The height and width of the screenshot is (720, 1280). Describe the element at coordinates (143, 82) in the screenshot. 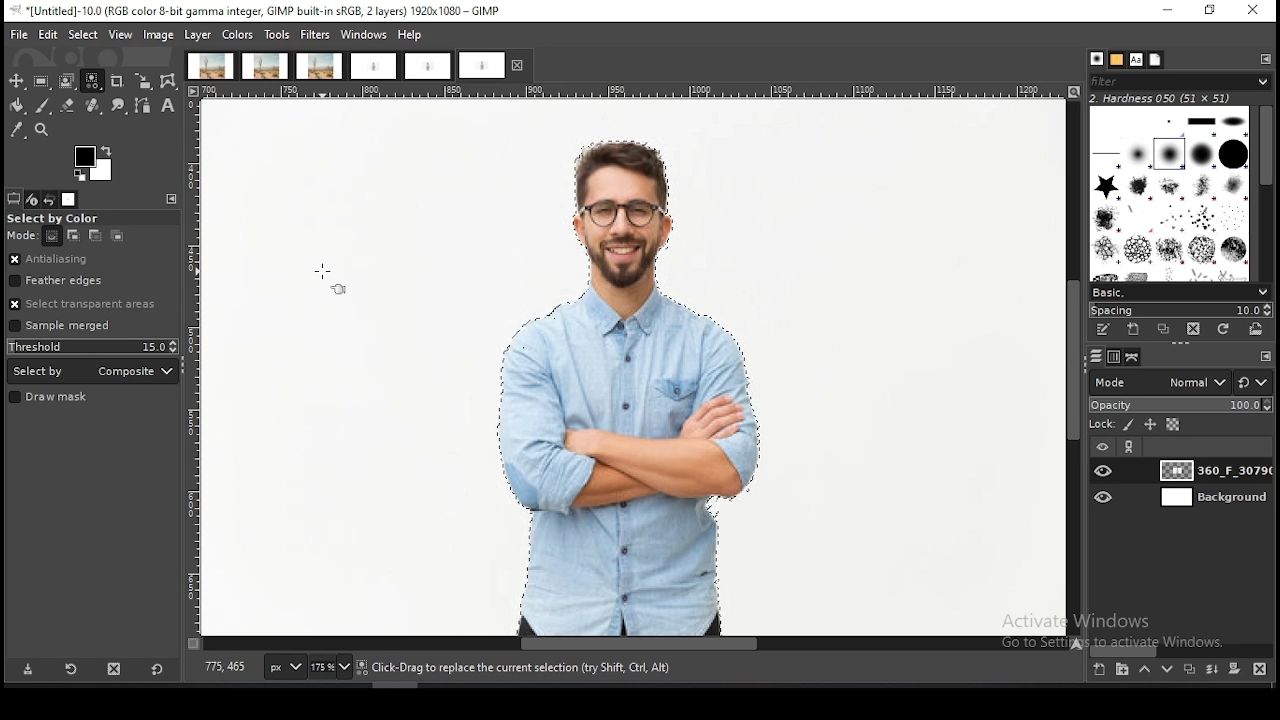

I see `scale tool` at that location.